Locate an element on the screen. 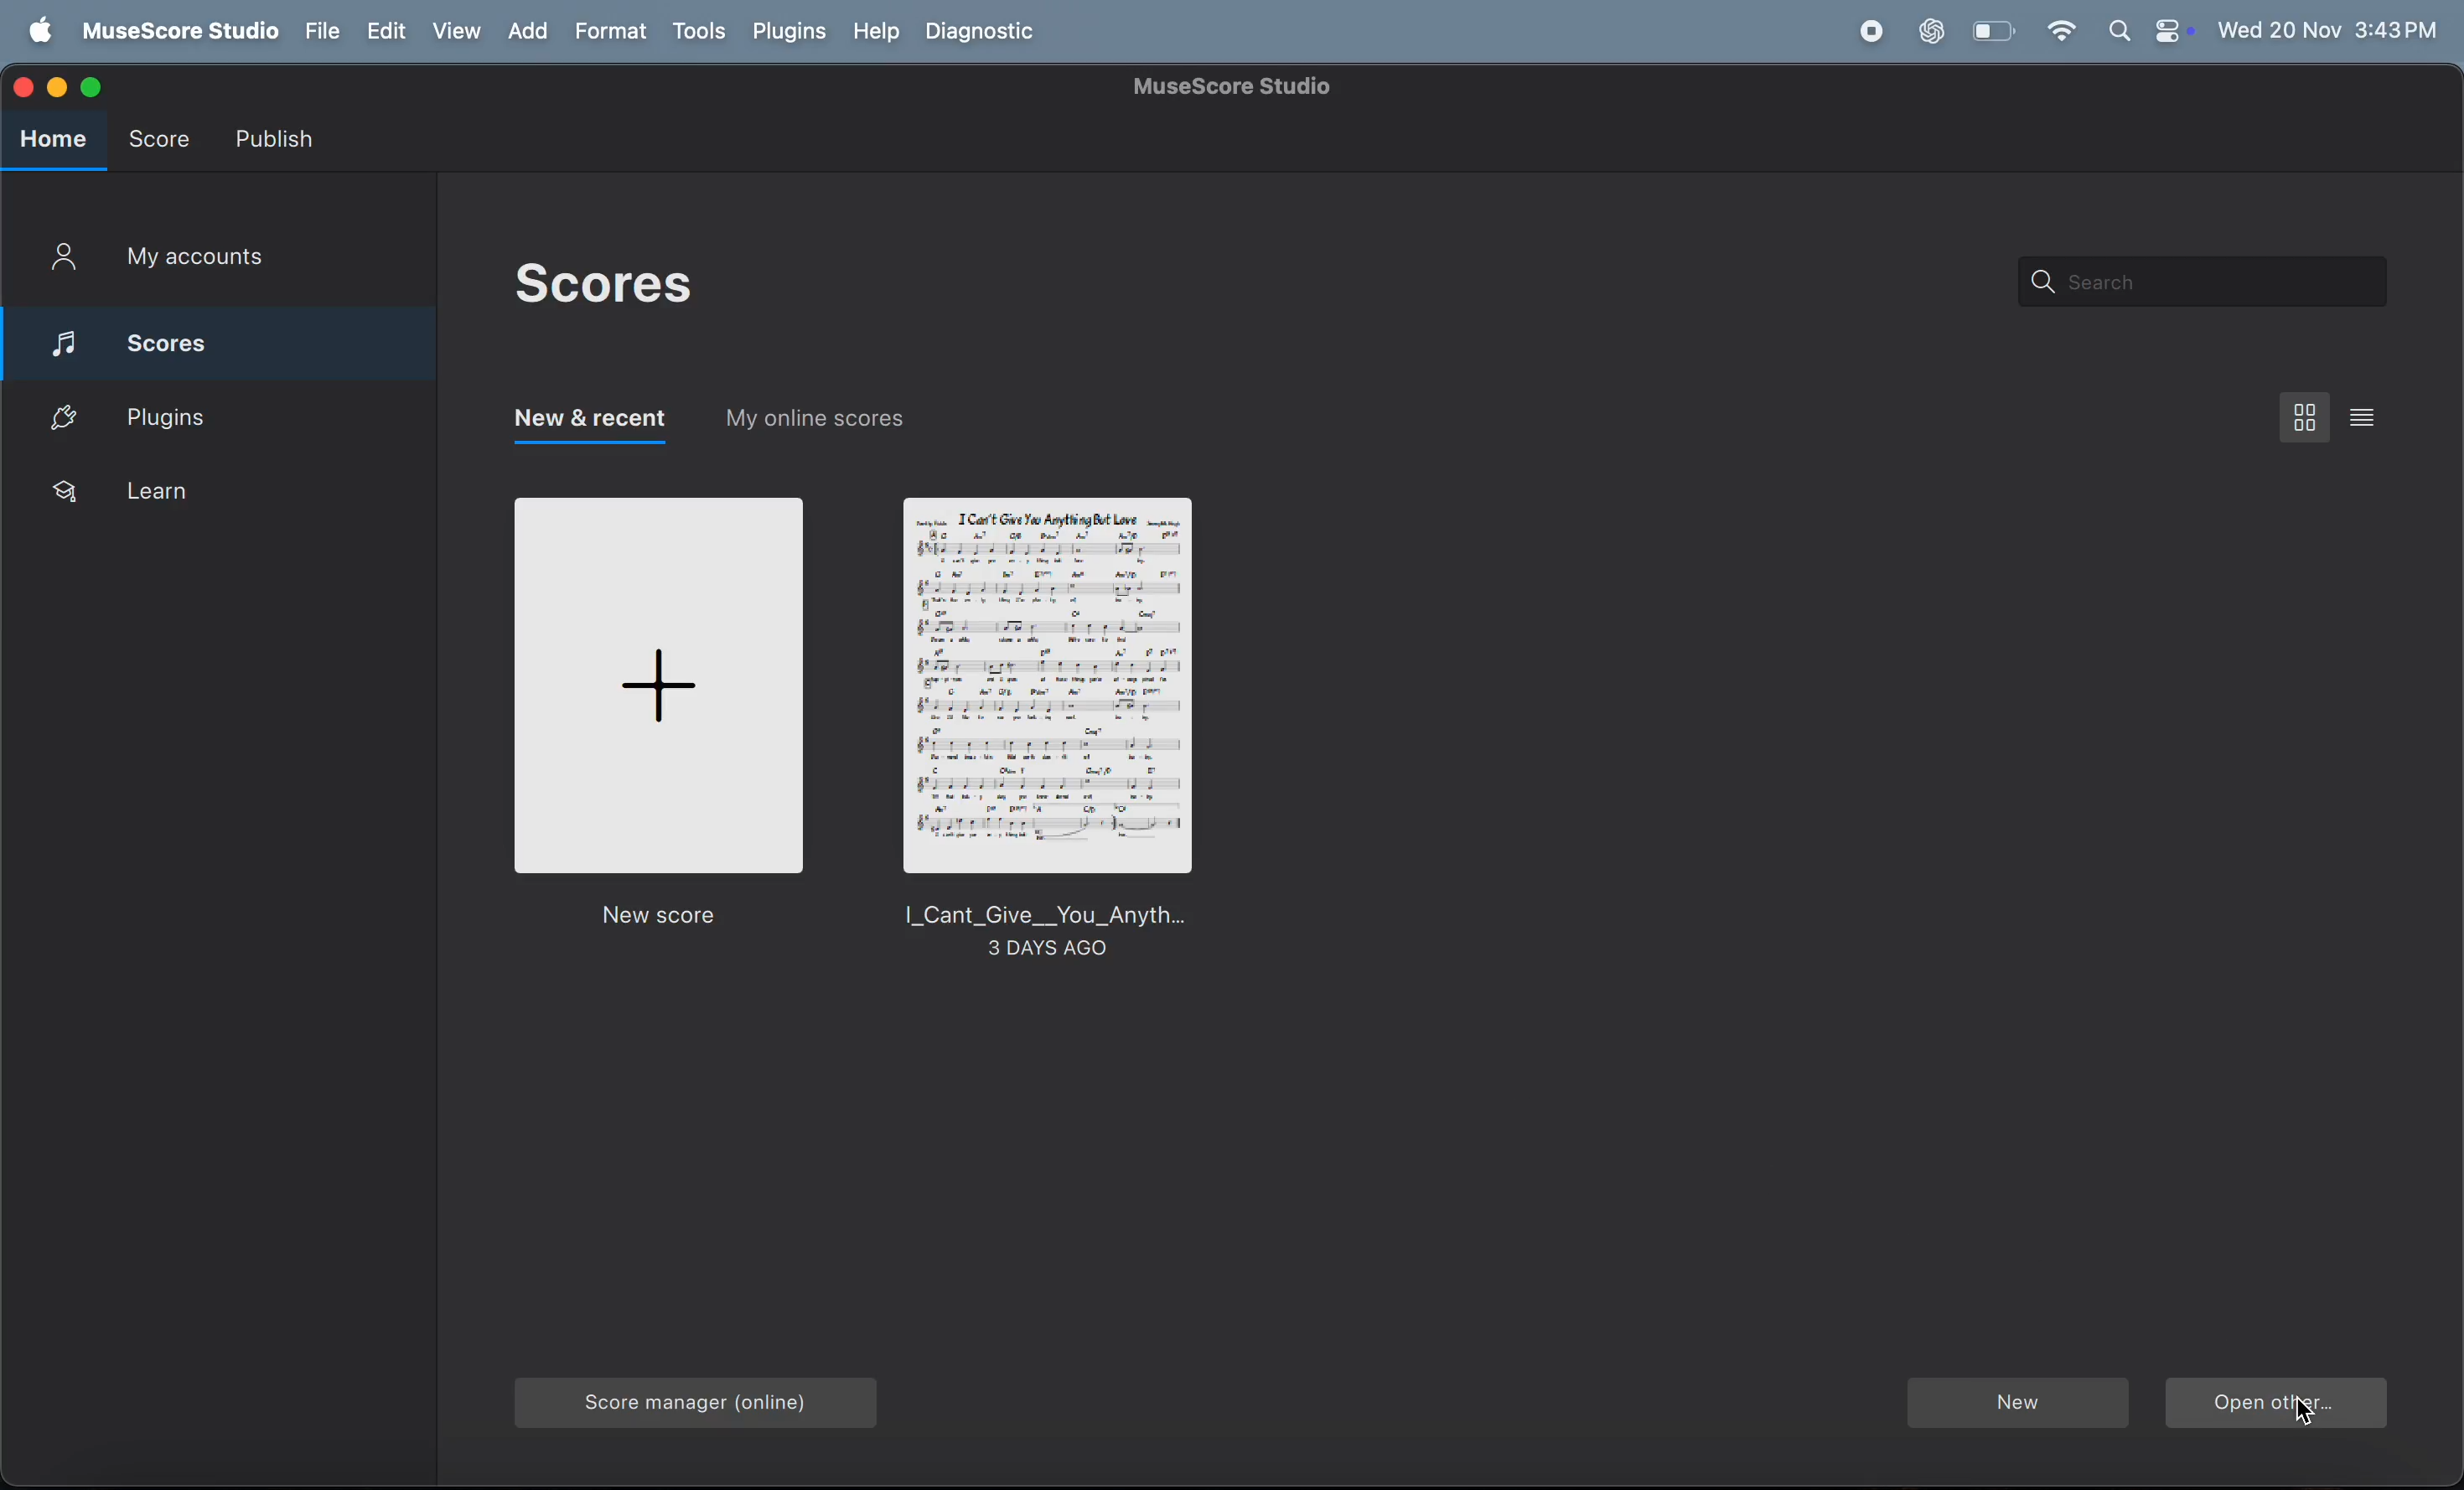 This screenshot has height=1490, width=2464. publish is located at coordinates (282, 135).